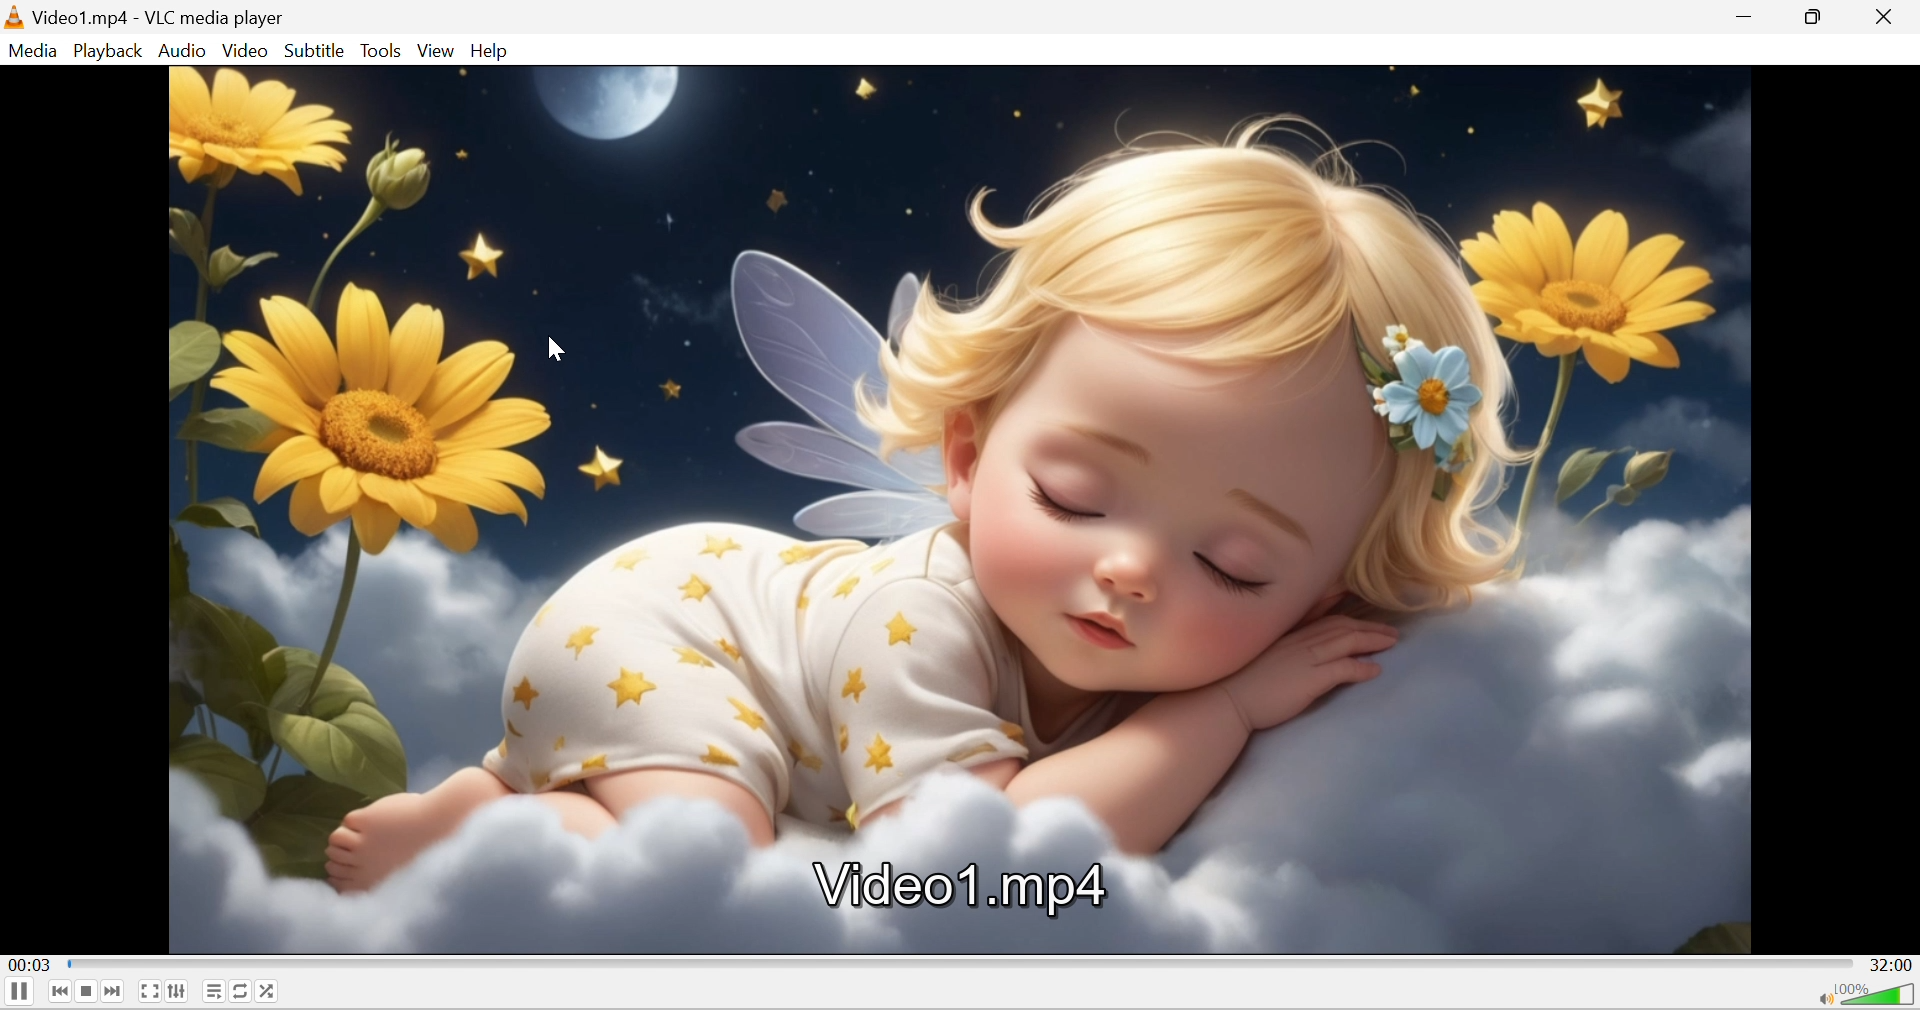 The image size is (1920, 1010). Describe the element at coordinates (16, 18) in the screenshot. I see `logo` at that location.